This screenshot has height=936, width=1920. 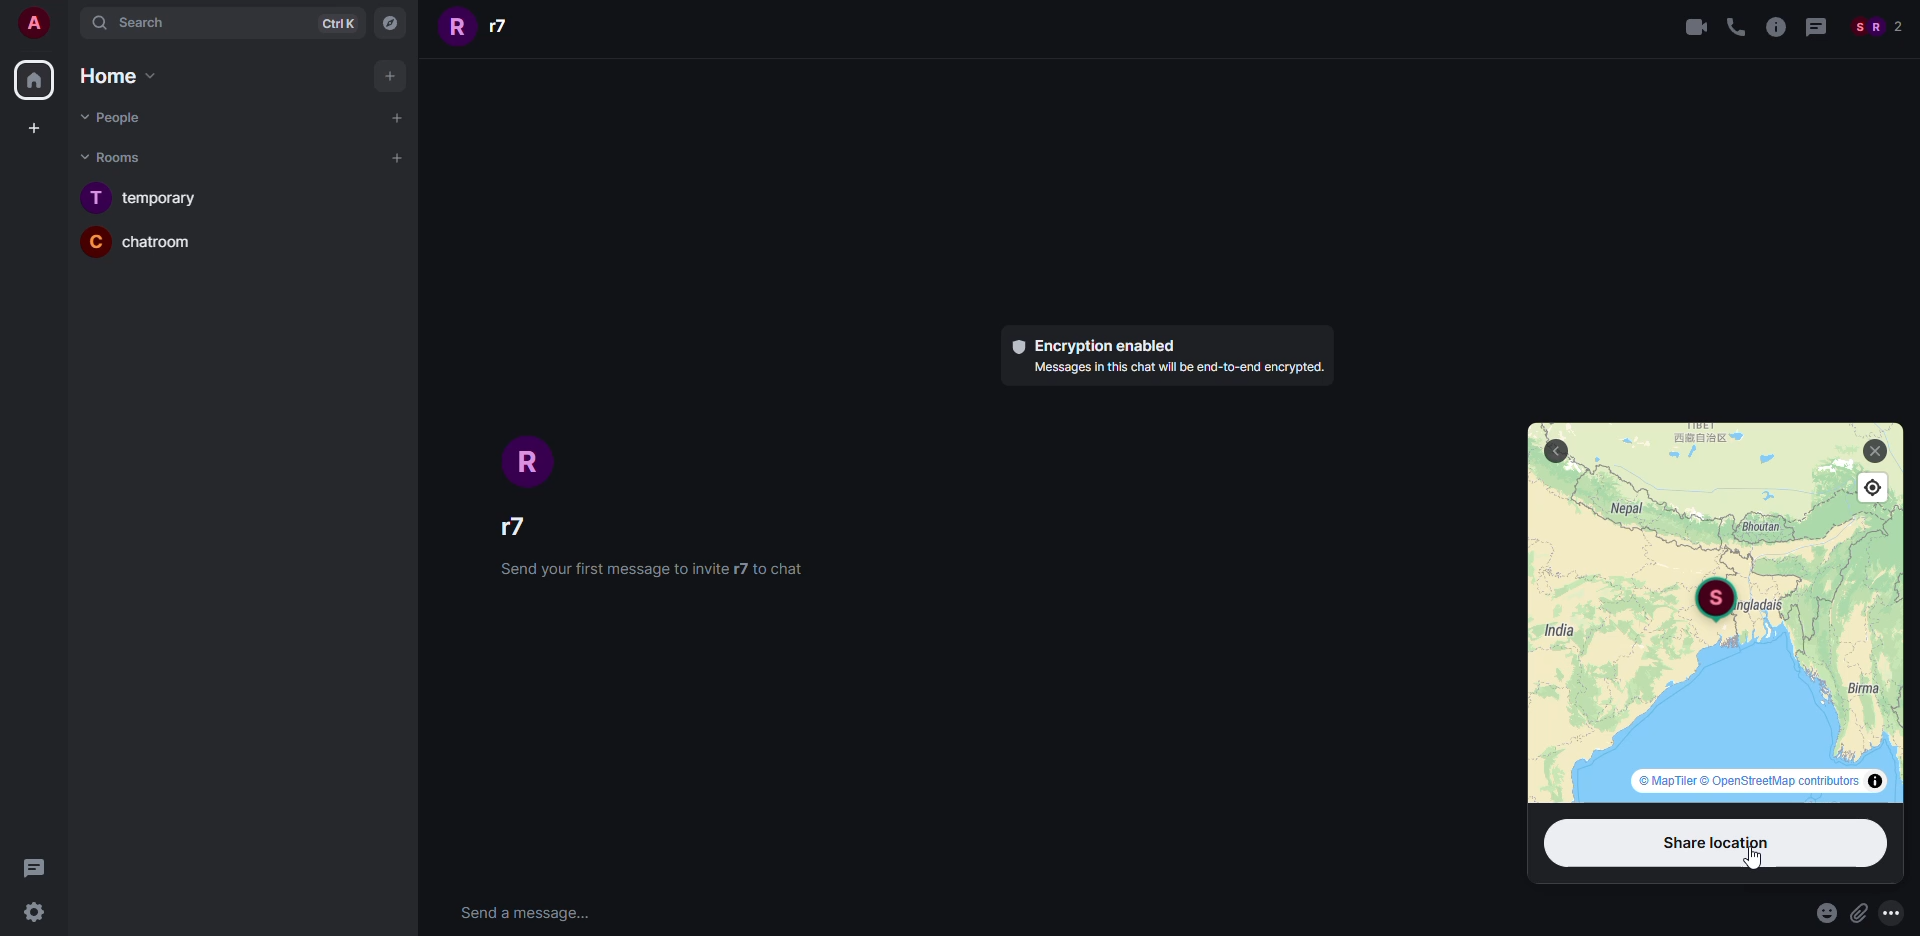 I want to click on cursor, so click(x=1751, y=858).